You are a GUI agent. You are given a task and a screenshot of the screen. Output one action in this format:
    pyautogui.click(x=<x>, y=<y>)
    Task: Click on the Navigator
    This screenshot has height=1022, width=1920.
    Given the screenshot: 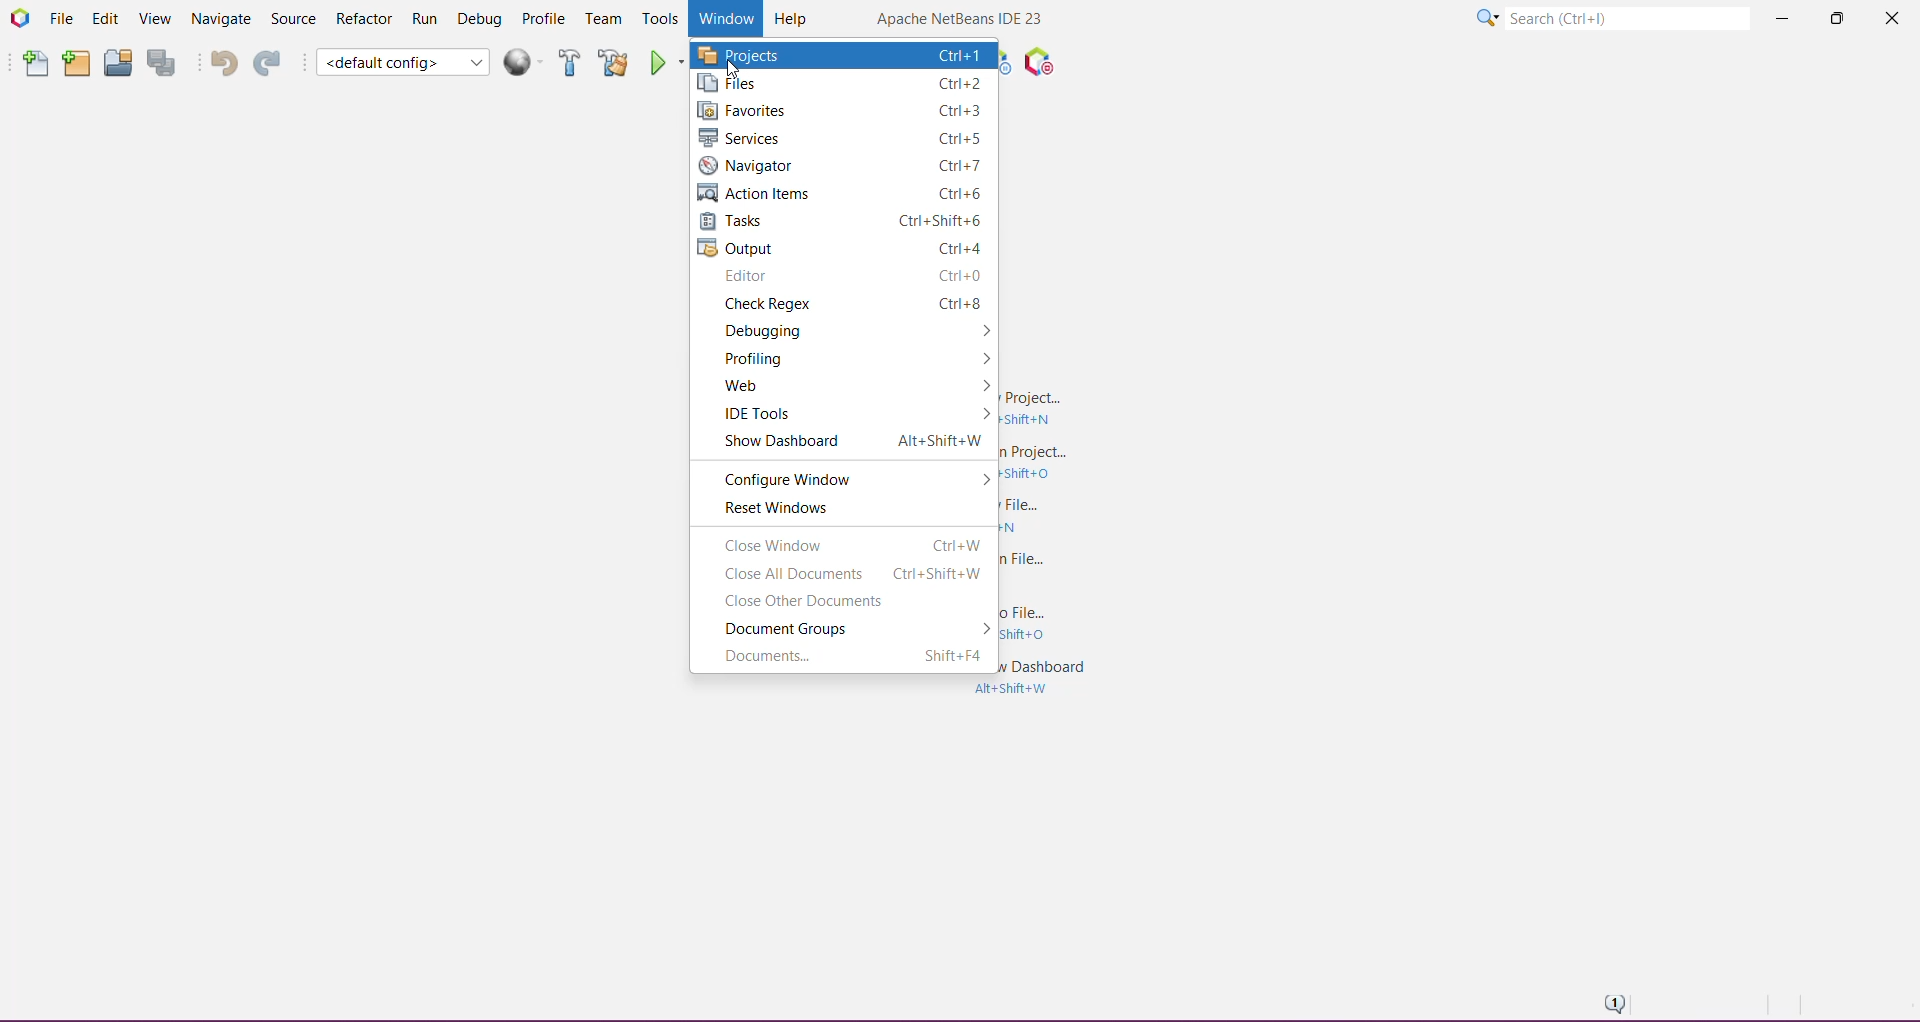 What is the action you would take?
    pyautogui.click(x=844, y=164)
    